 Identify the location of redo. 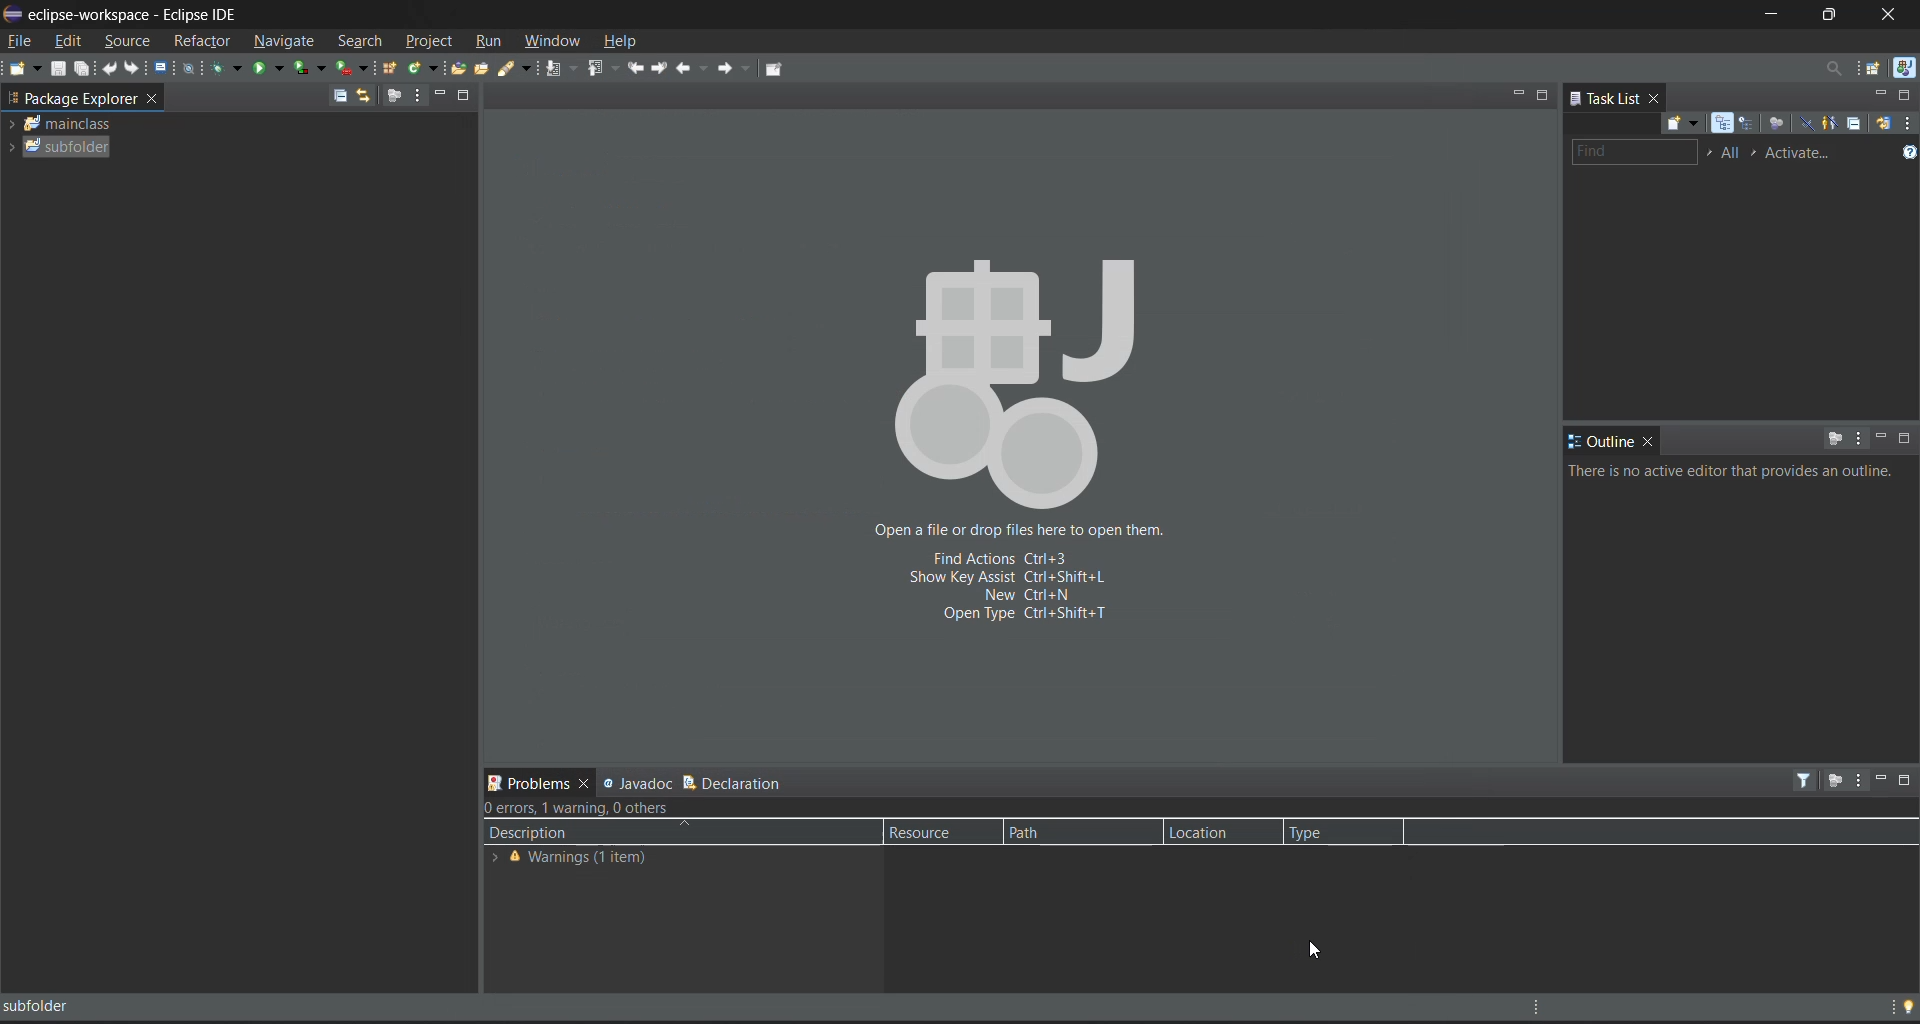
(133, 67).